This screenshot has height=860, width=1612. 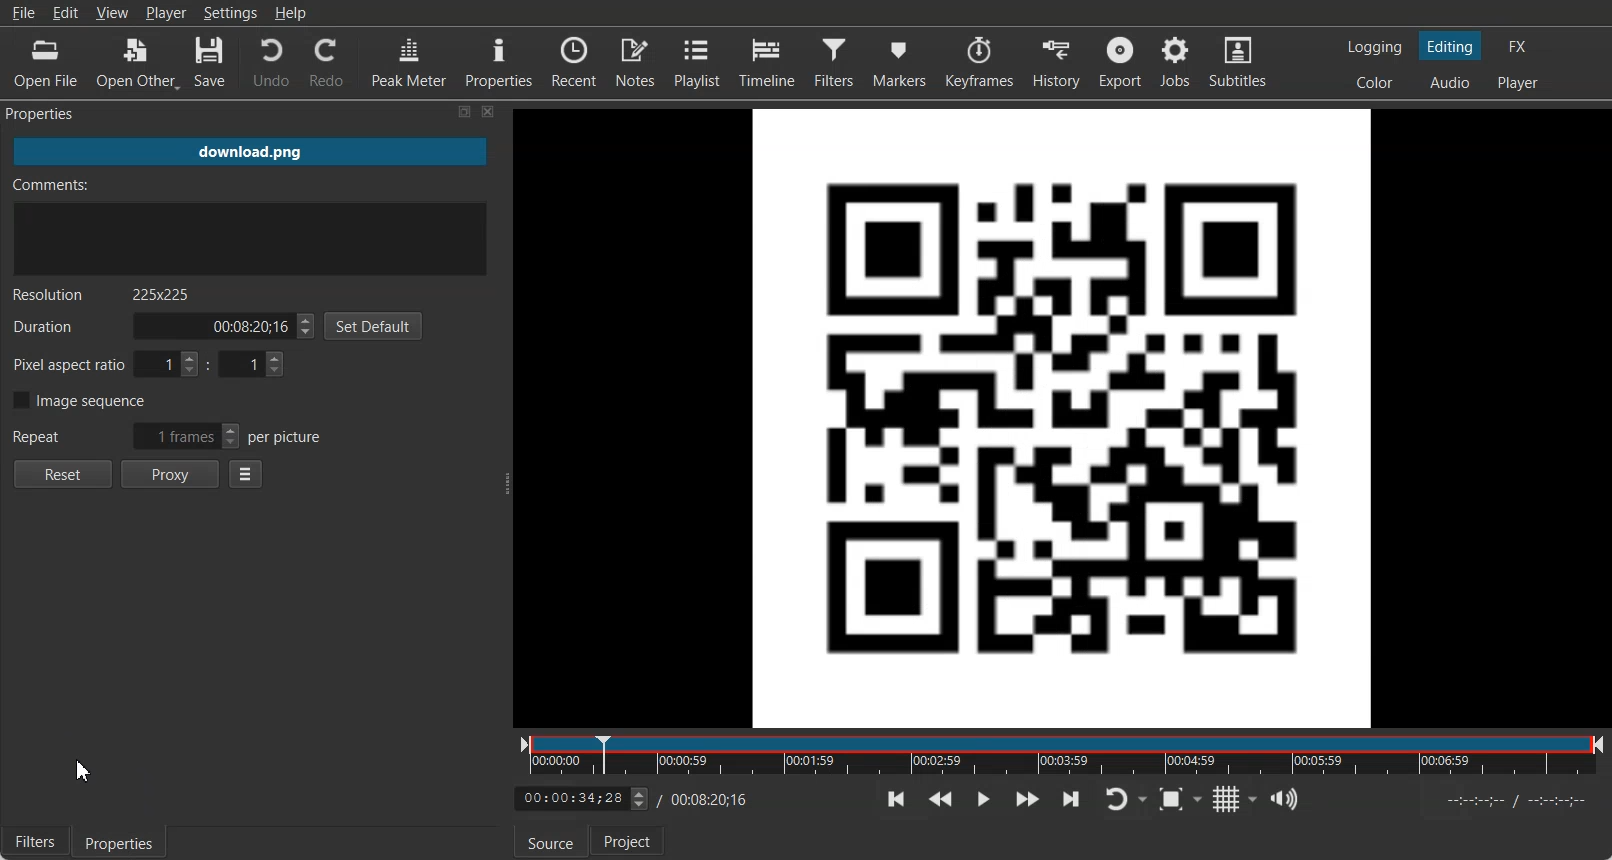 What do you see at coordinates (503, 482) in the screenshot?
I see `Adjust the Window` at bounding box center [503, 482].